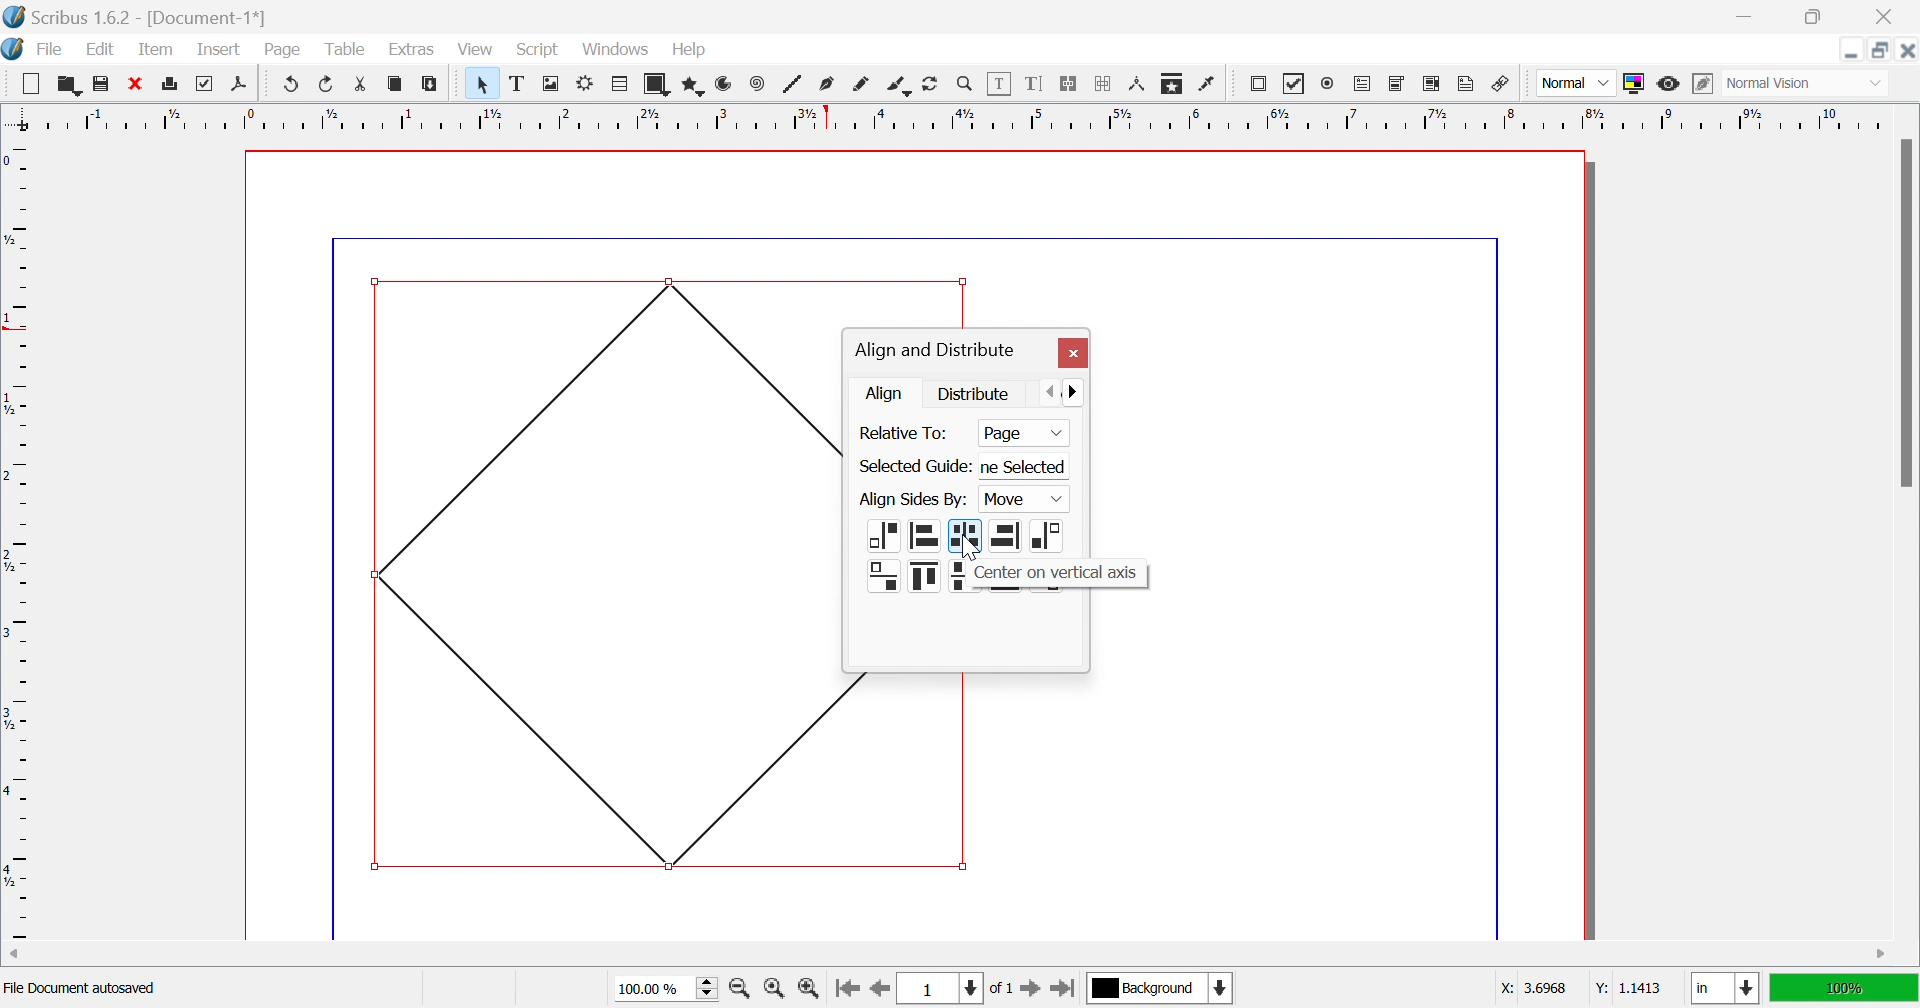 The width and height of the screenshot is (1920, 1008). Describe the element at coordinates (913, 467) in the screenshot. I see `Select Guide` at that location.